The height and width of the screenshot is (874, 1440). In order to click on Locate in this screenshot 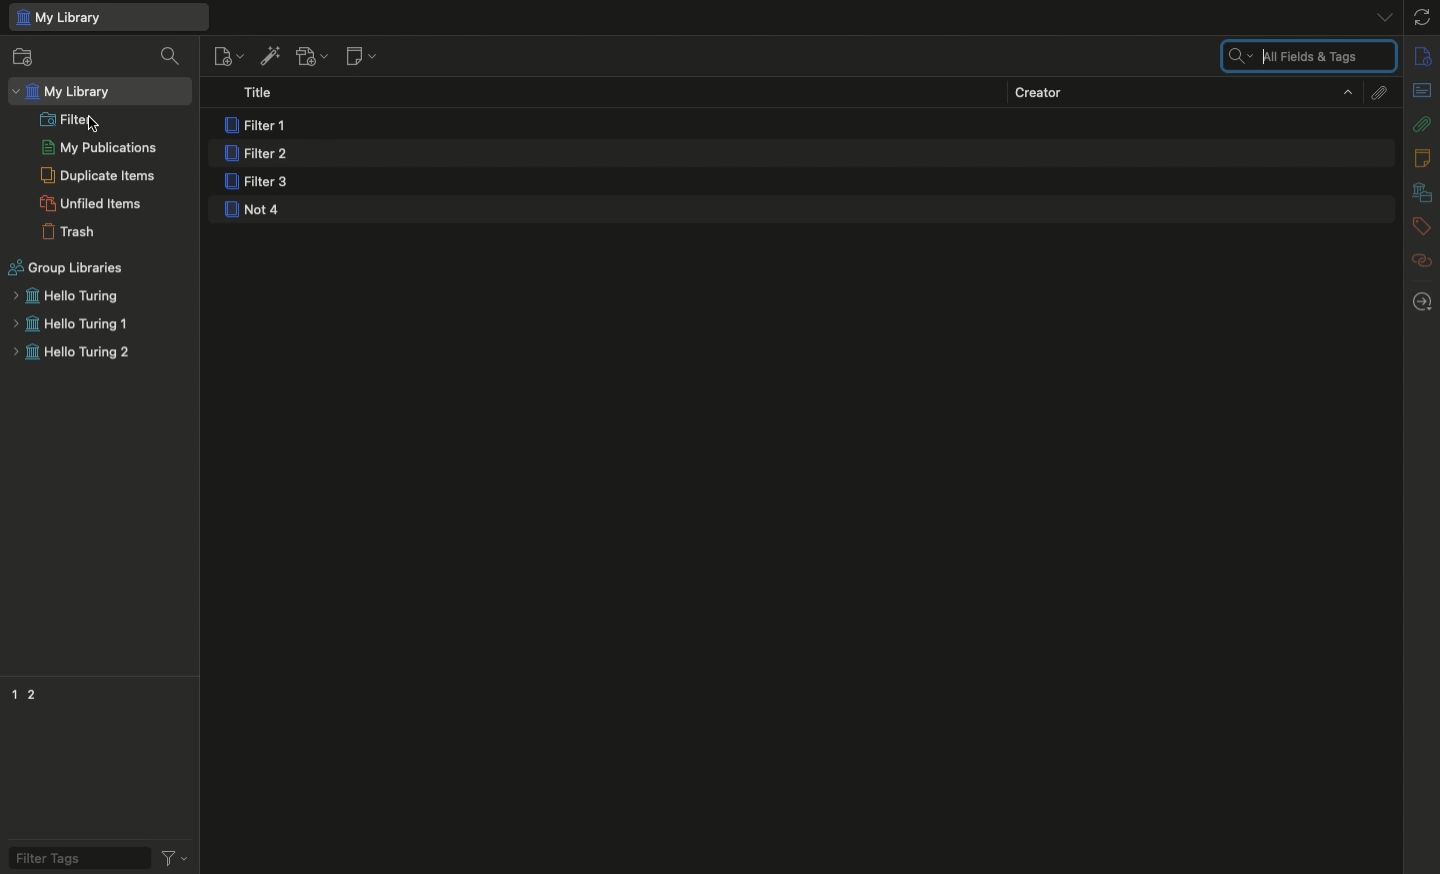, I will do `click(1422, 302)`.